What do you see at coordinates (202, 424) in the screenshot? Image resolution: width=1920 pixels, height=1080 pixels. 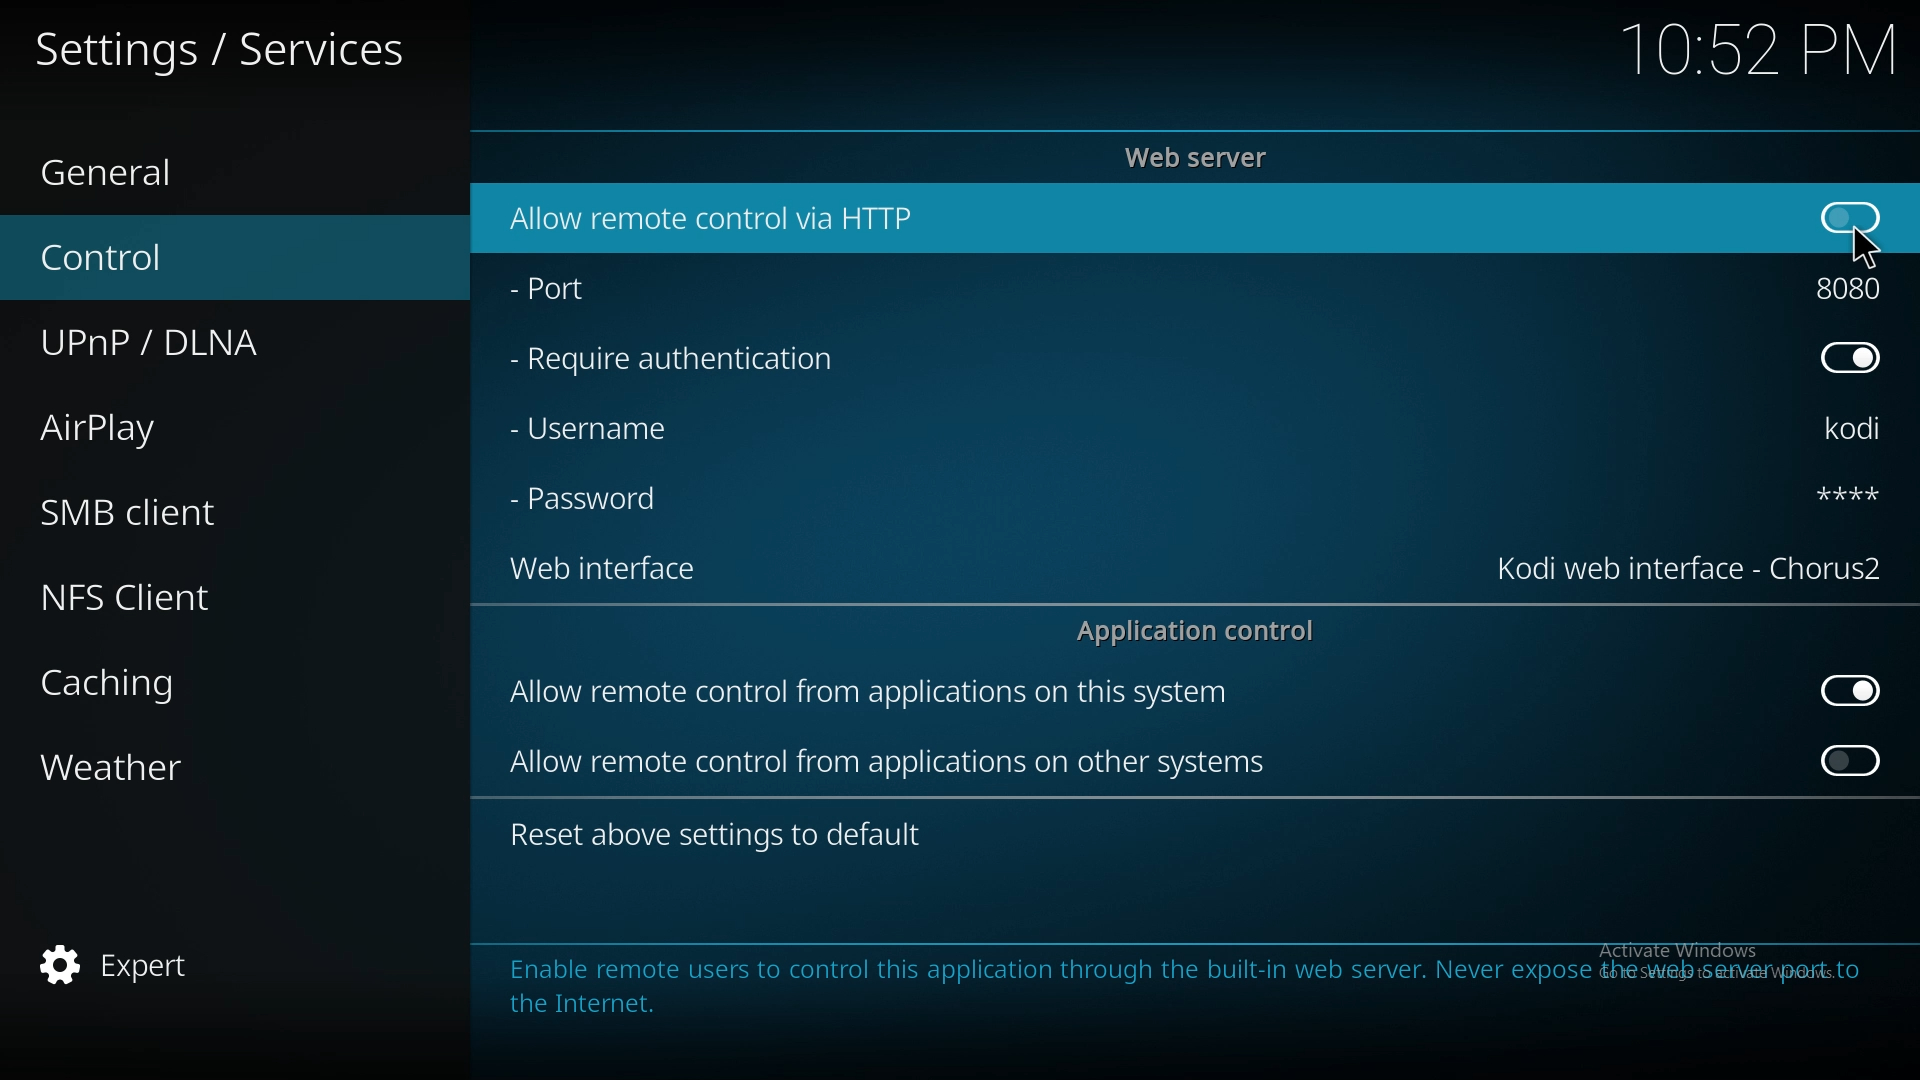 I see `airplay` at bounding box center [202, 424].